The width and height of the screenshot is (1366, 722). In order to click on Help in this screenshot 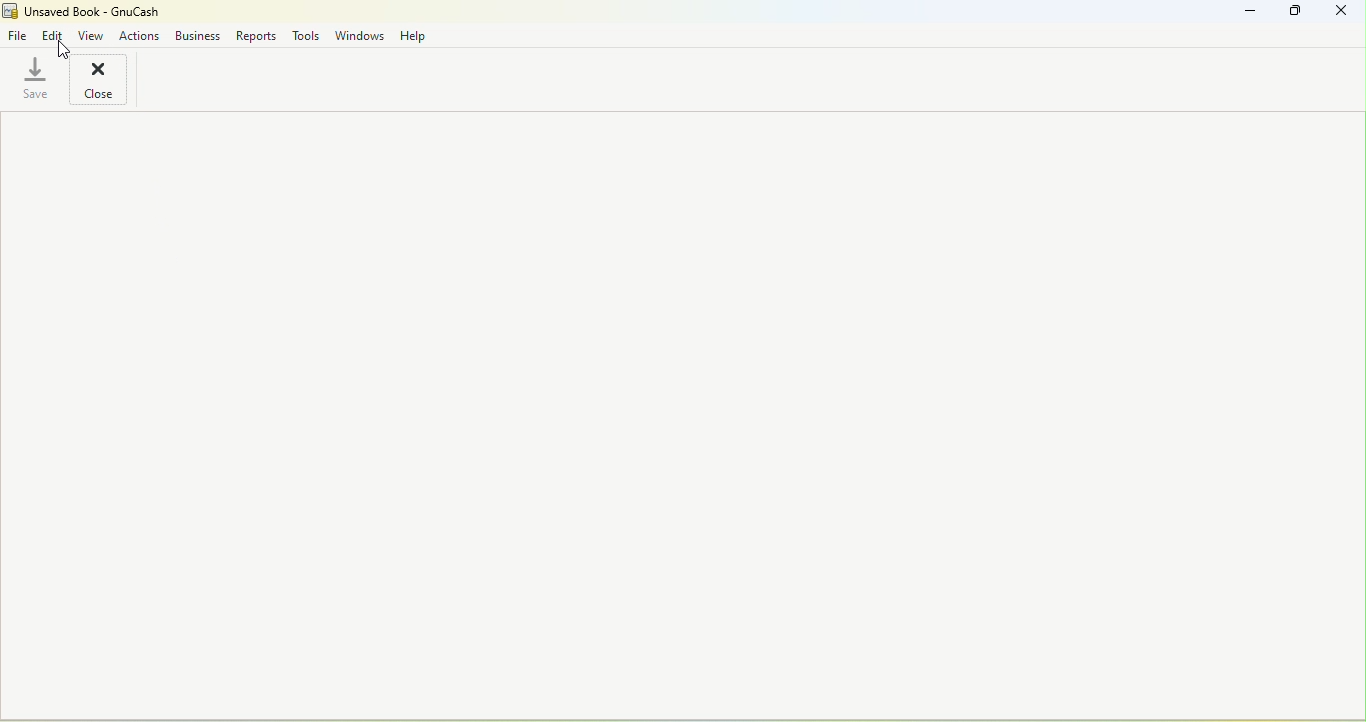, I will do `click(411, 34)`.